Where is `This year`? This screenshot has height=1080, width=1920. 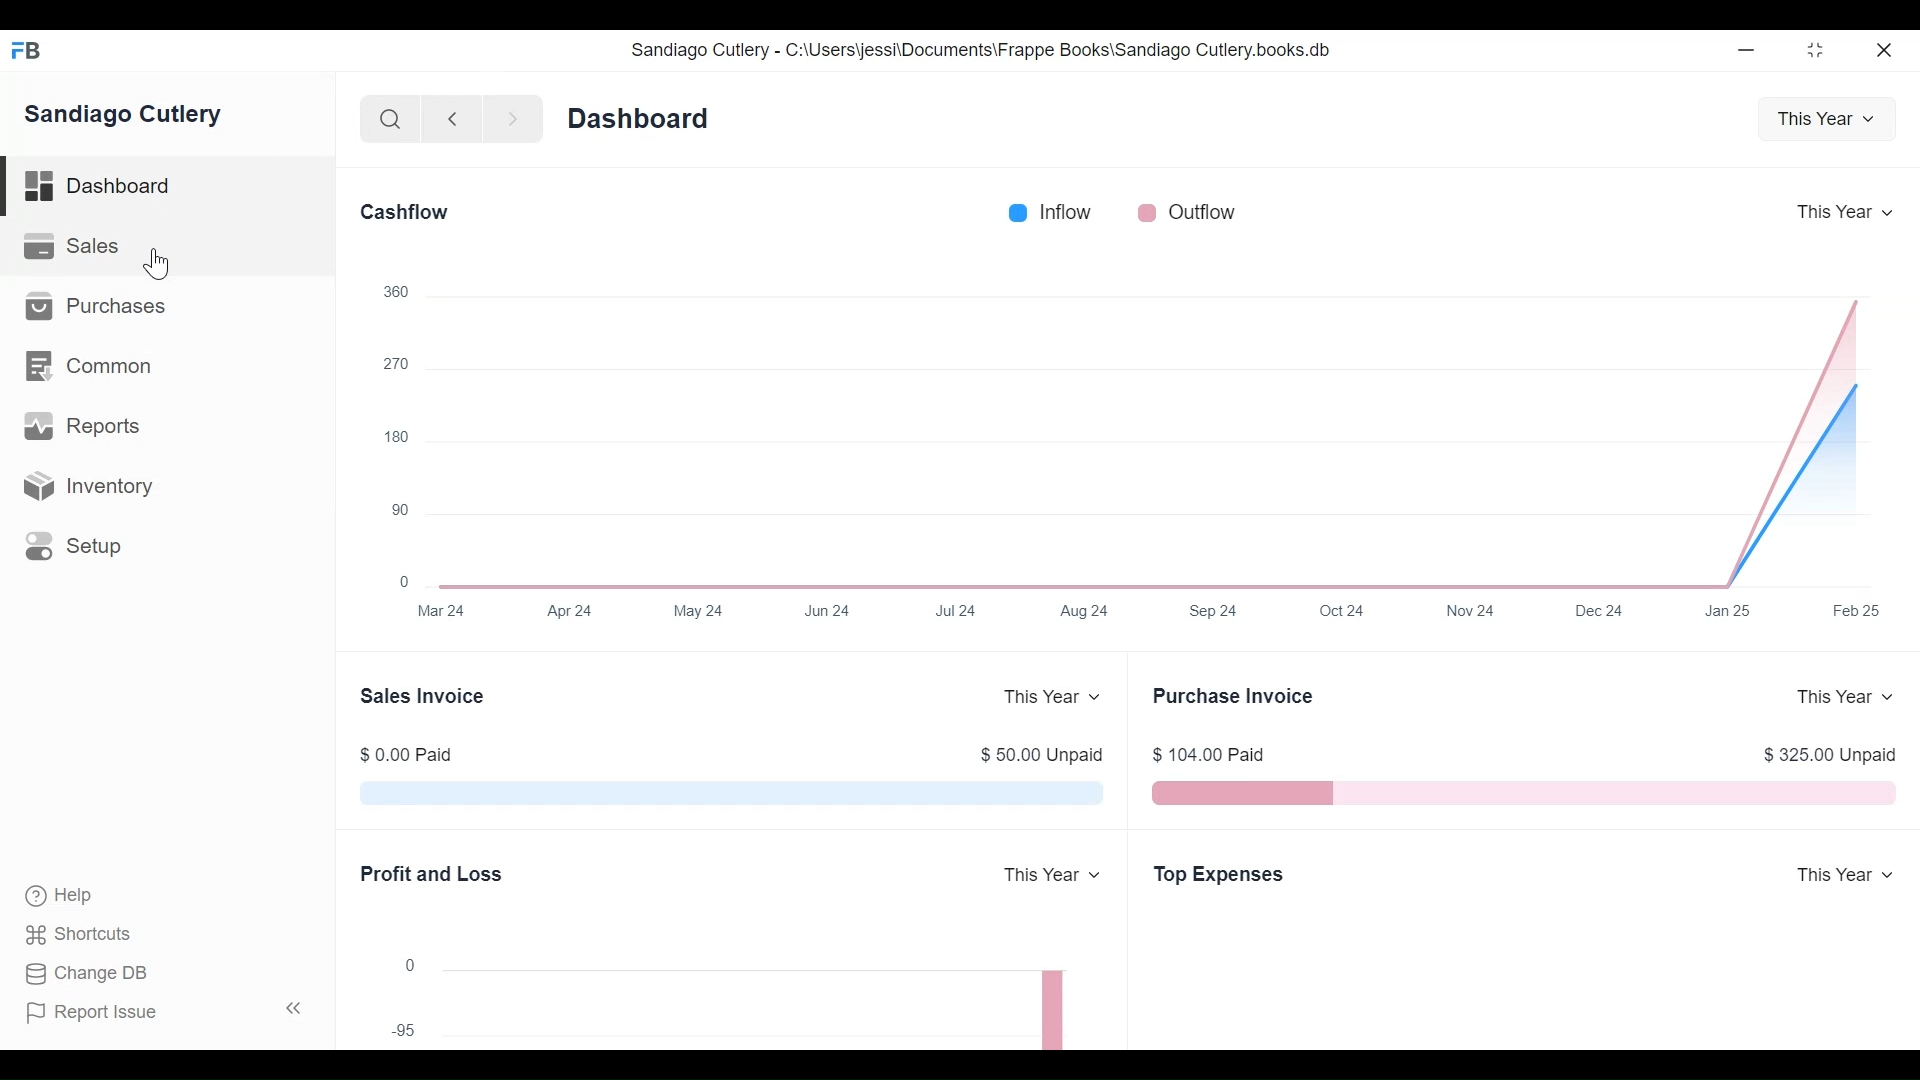 This year is located at coordinates (1848, 876).